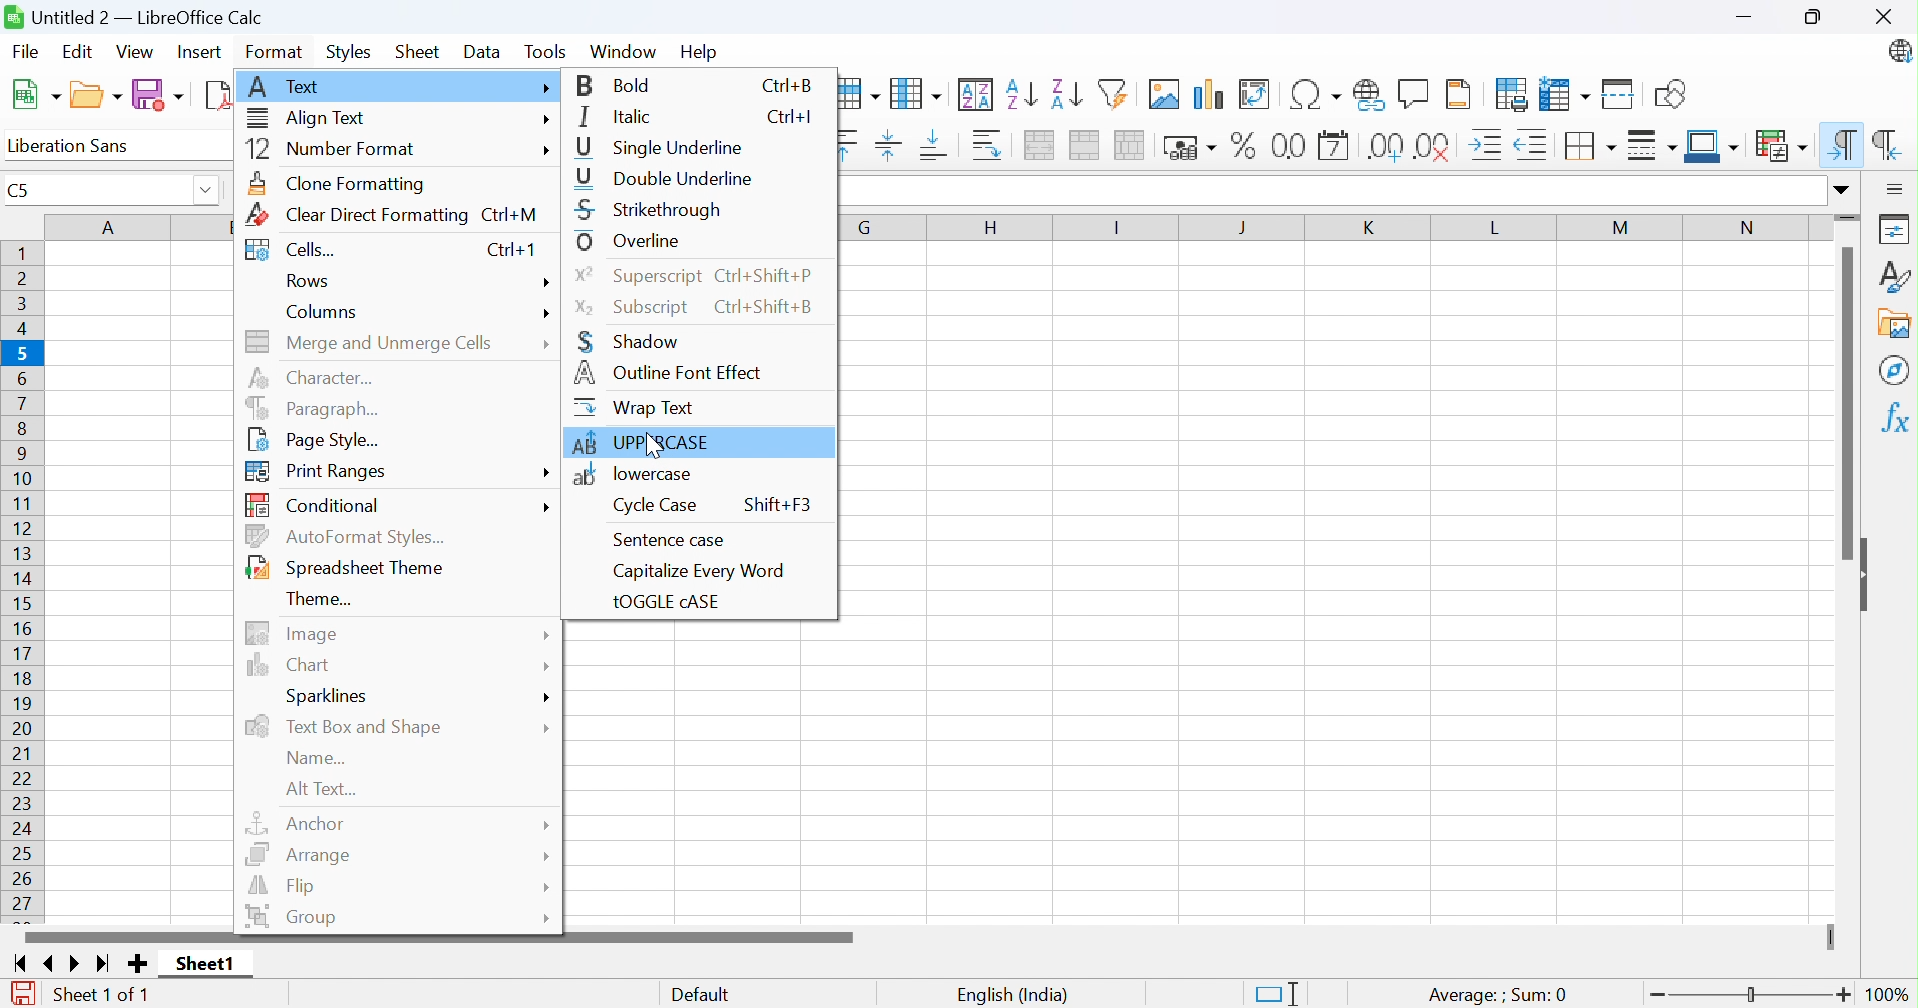 Image resolution: width=1918 pixels, height=1008 pixels. Describe the element at coordinates (78, 50) in the screenshot. I see `Edit` at that location.